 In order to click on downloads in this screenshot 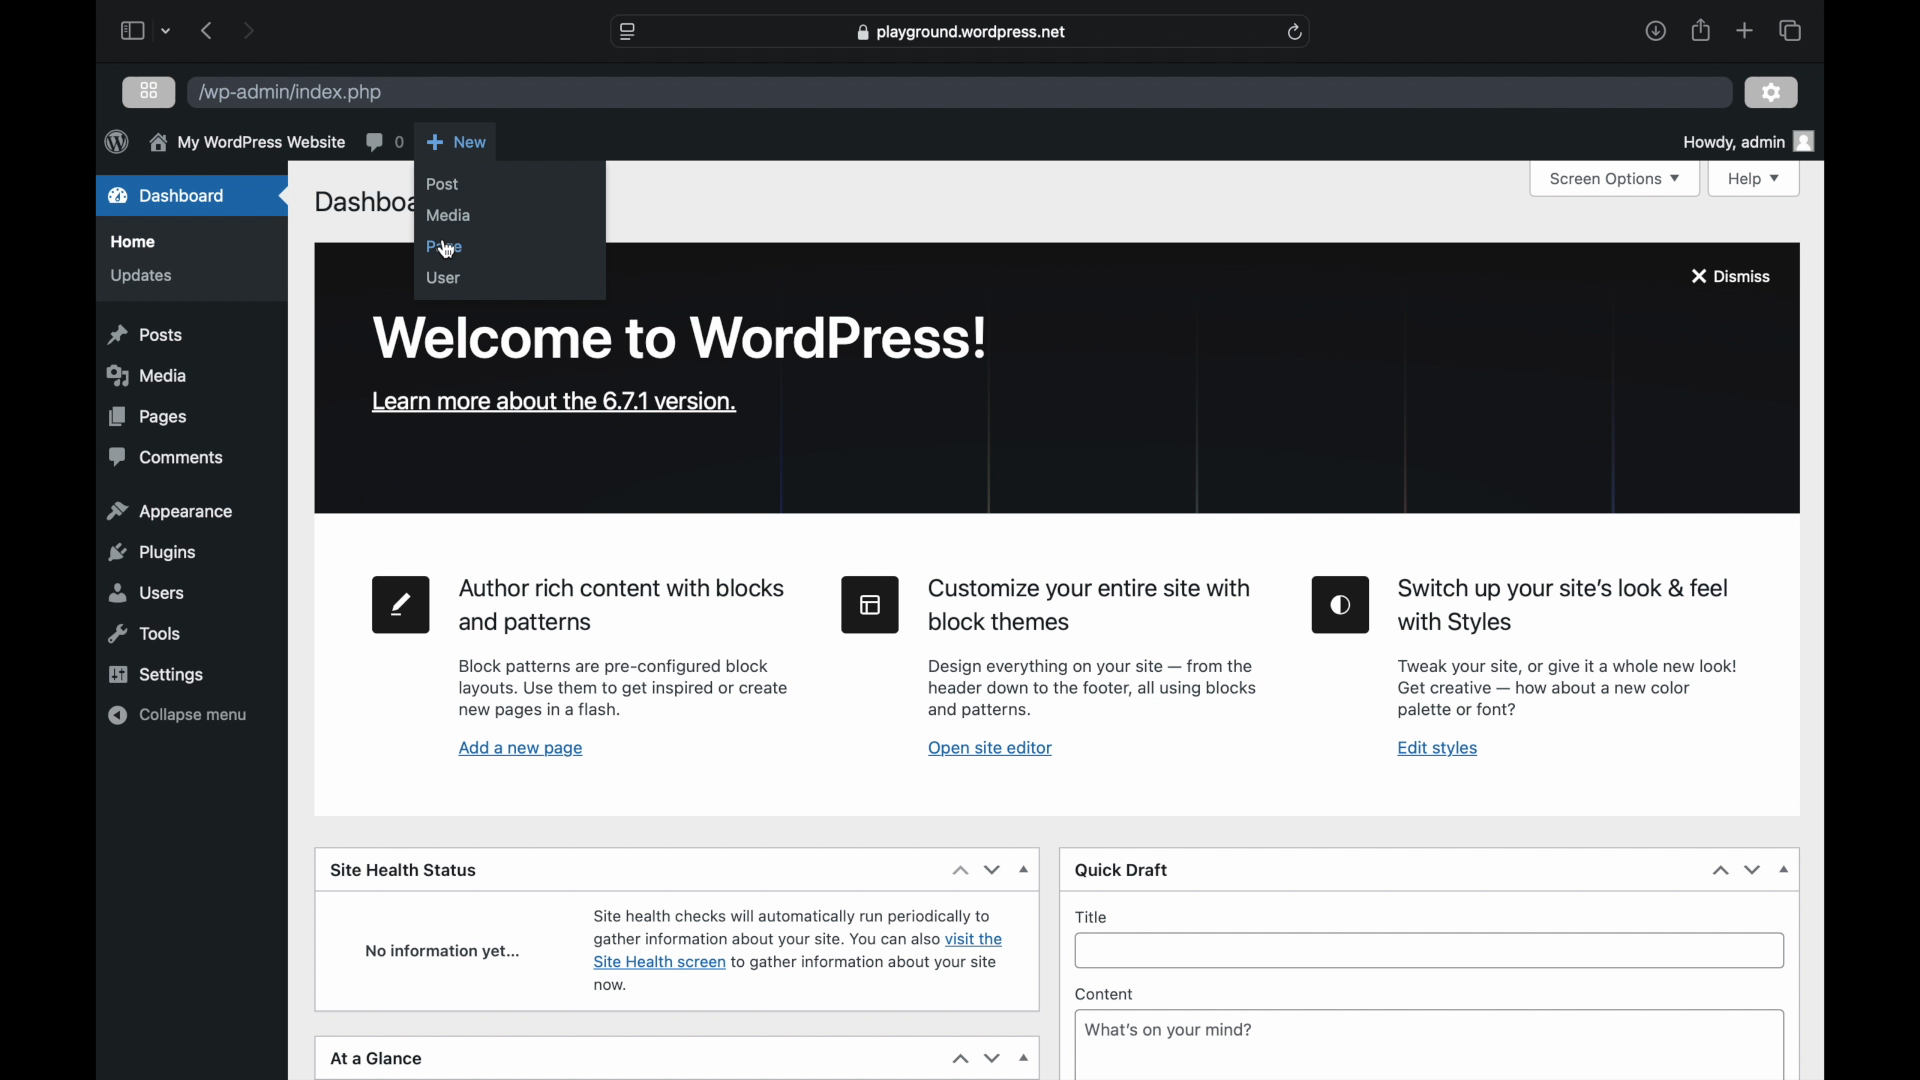, I will do `click(1656, 30)`.